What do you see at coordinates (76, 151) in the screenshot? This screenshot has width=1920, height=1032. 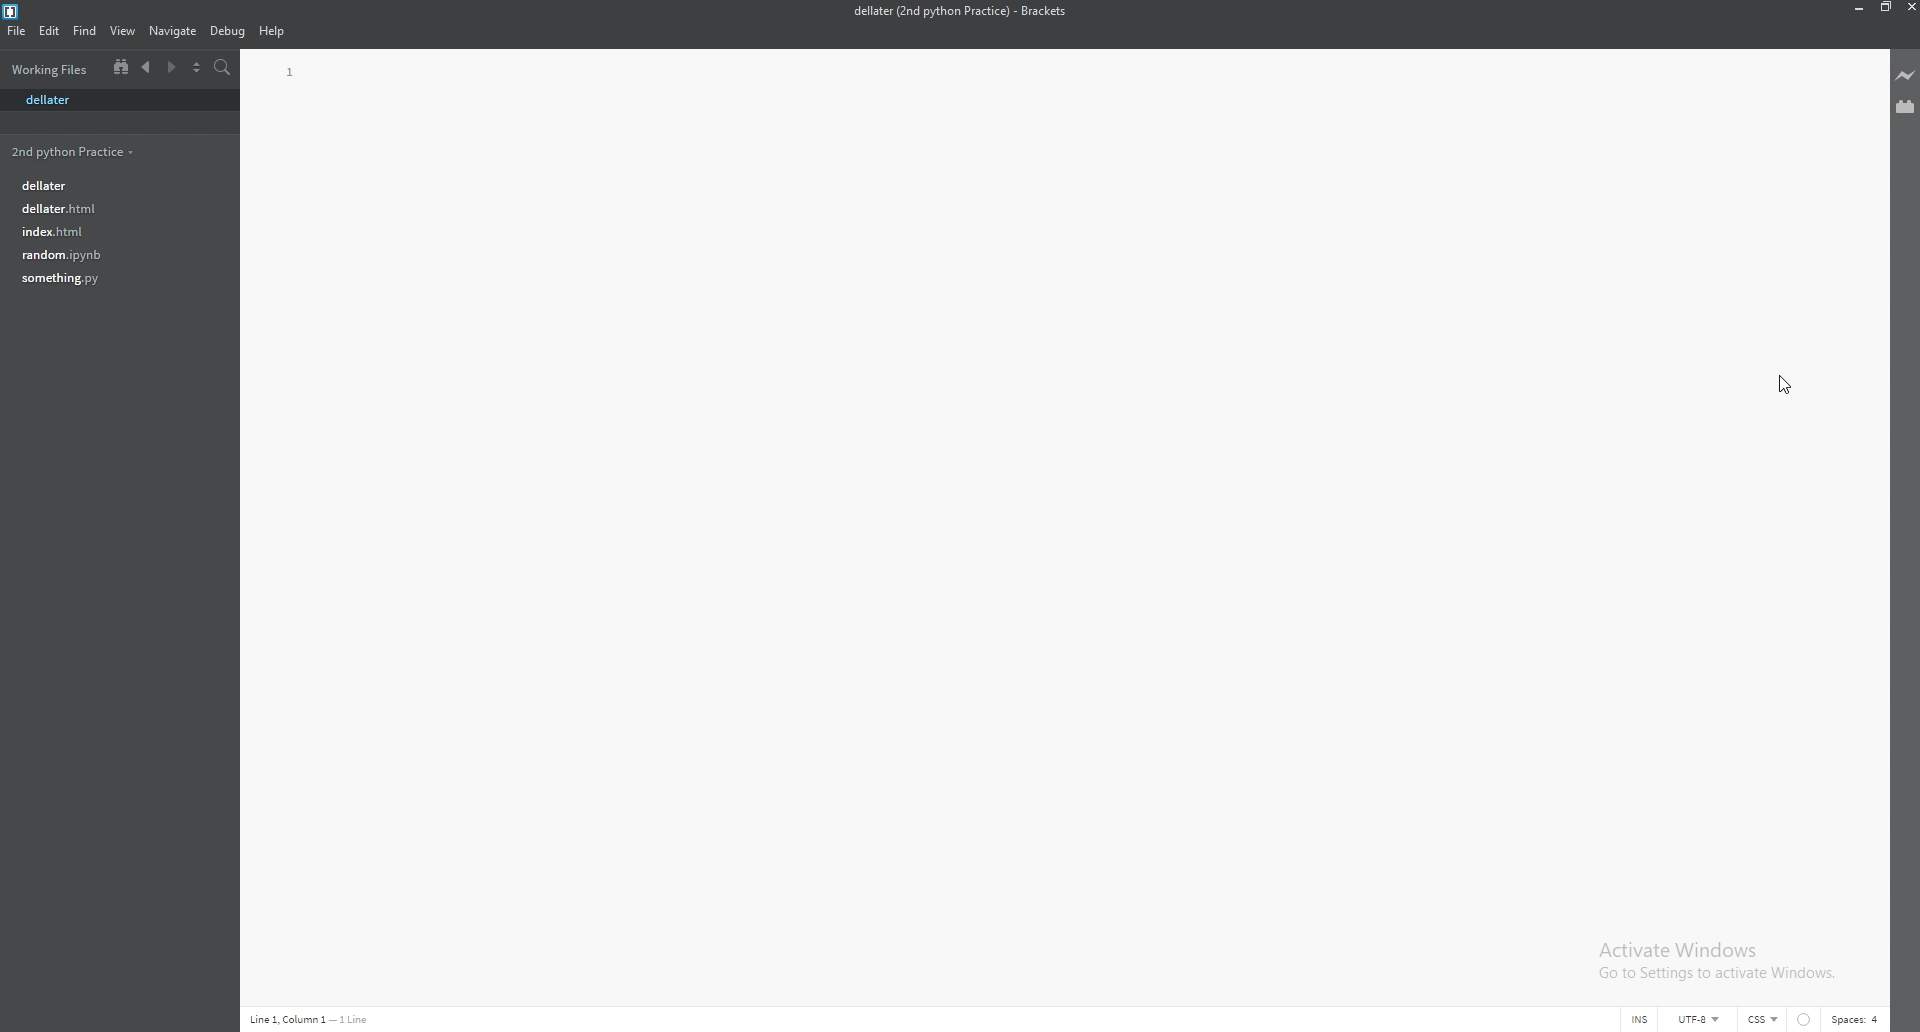 I see `folder` at bounding box center [76, 151].